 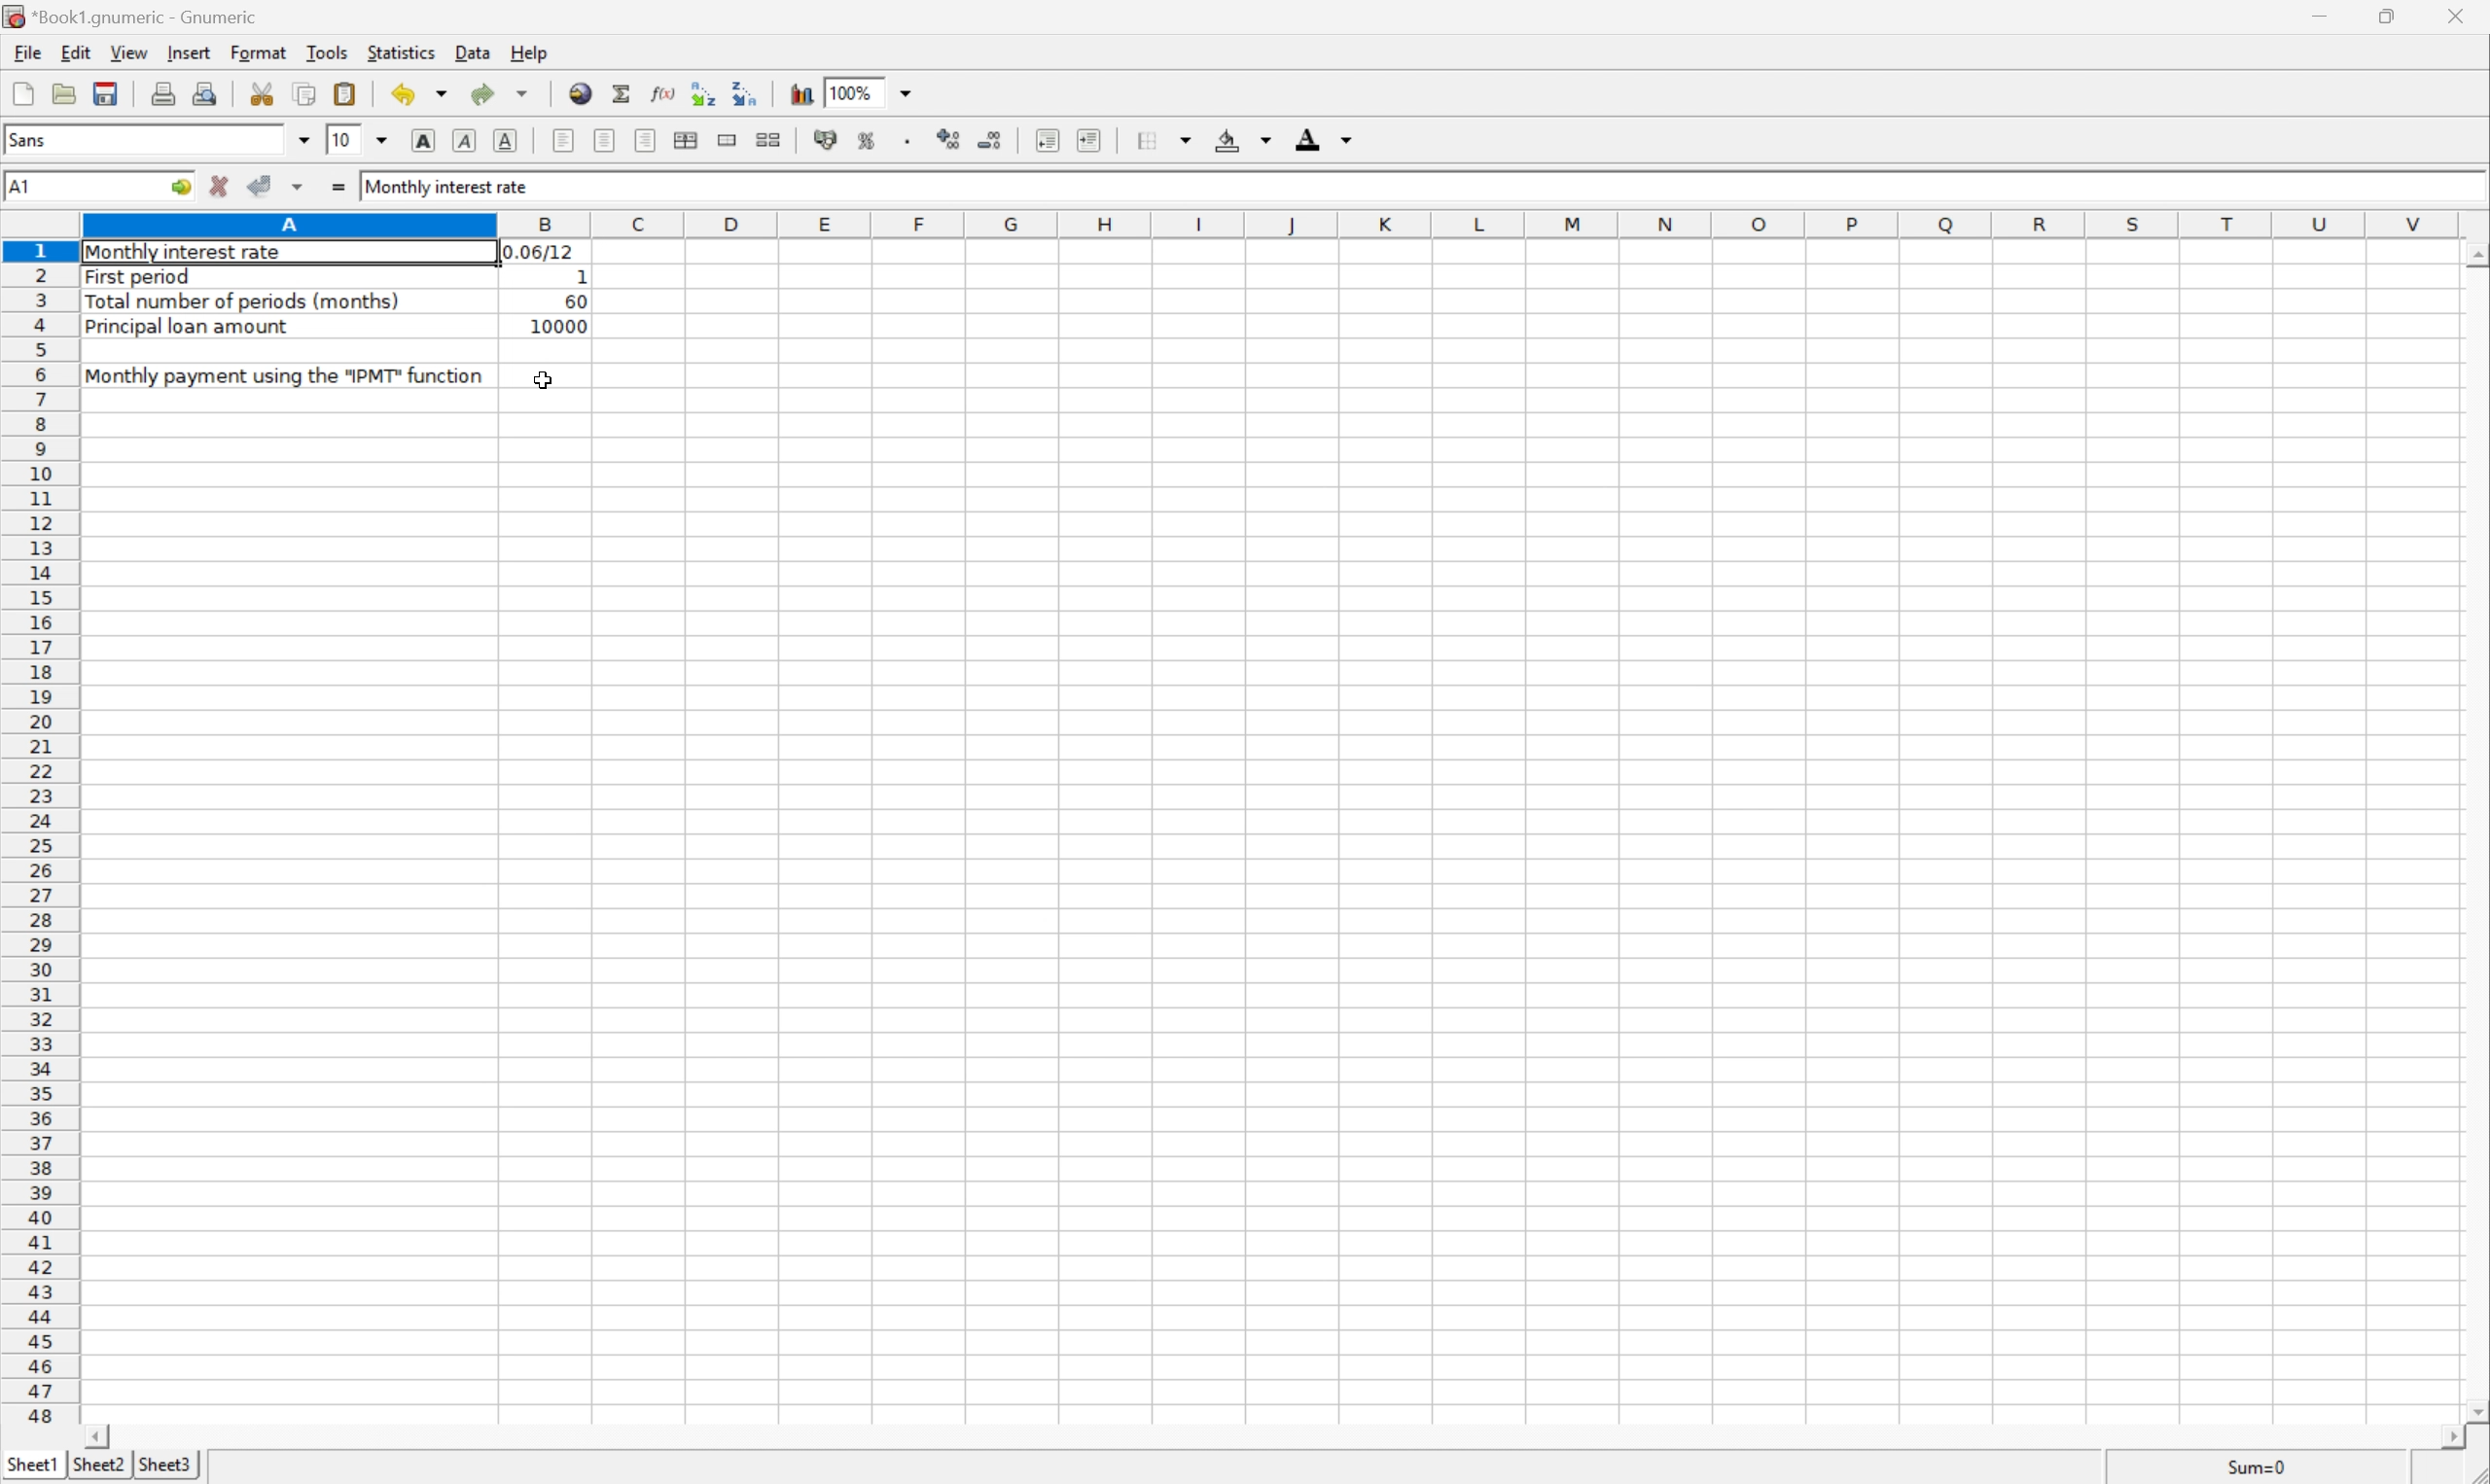 I want to click on Split the ranges of merged cells, so click(x=772, y=141).